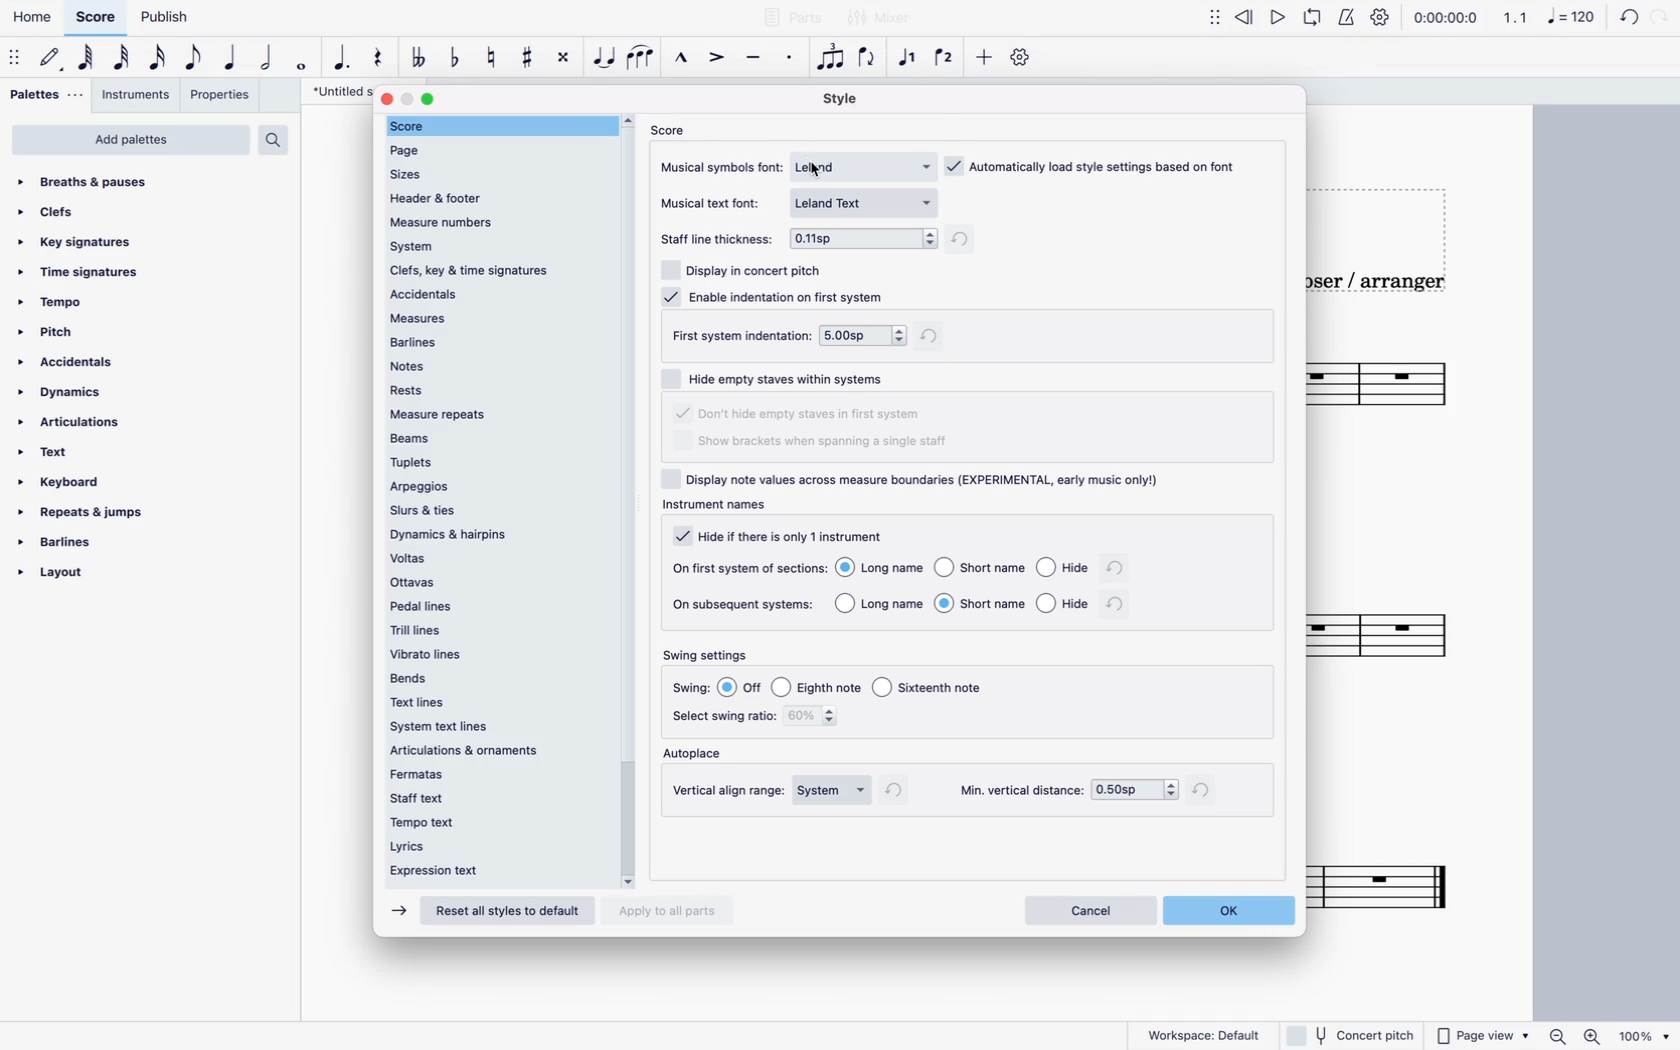  Describe the element at coordinates (408, 99) in the screenshot. I see `minimize` at that location.